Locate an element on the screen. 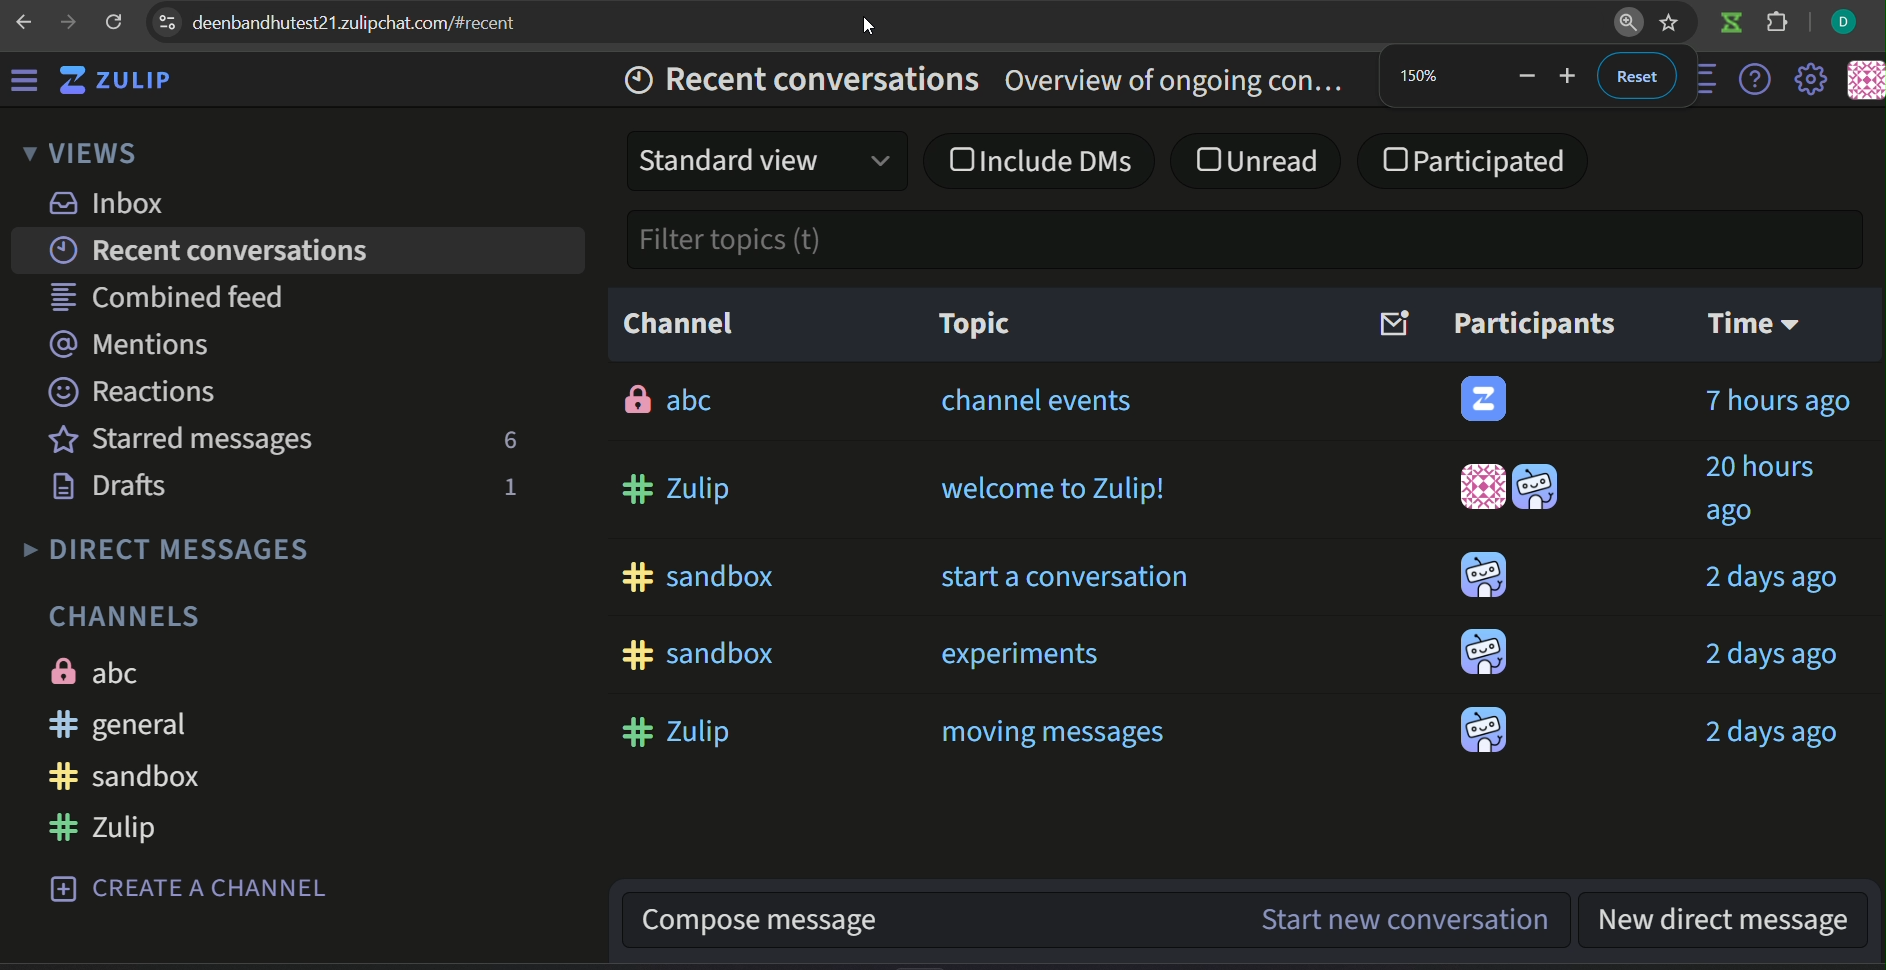 The height and width of the screenshot is (970, 1886). Channel is located at coordinates (679, 323).